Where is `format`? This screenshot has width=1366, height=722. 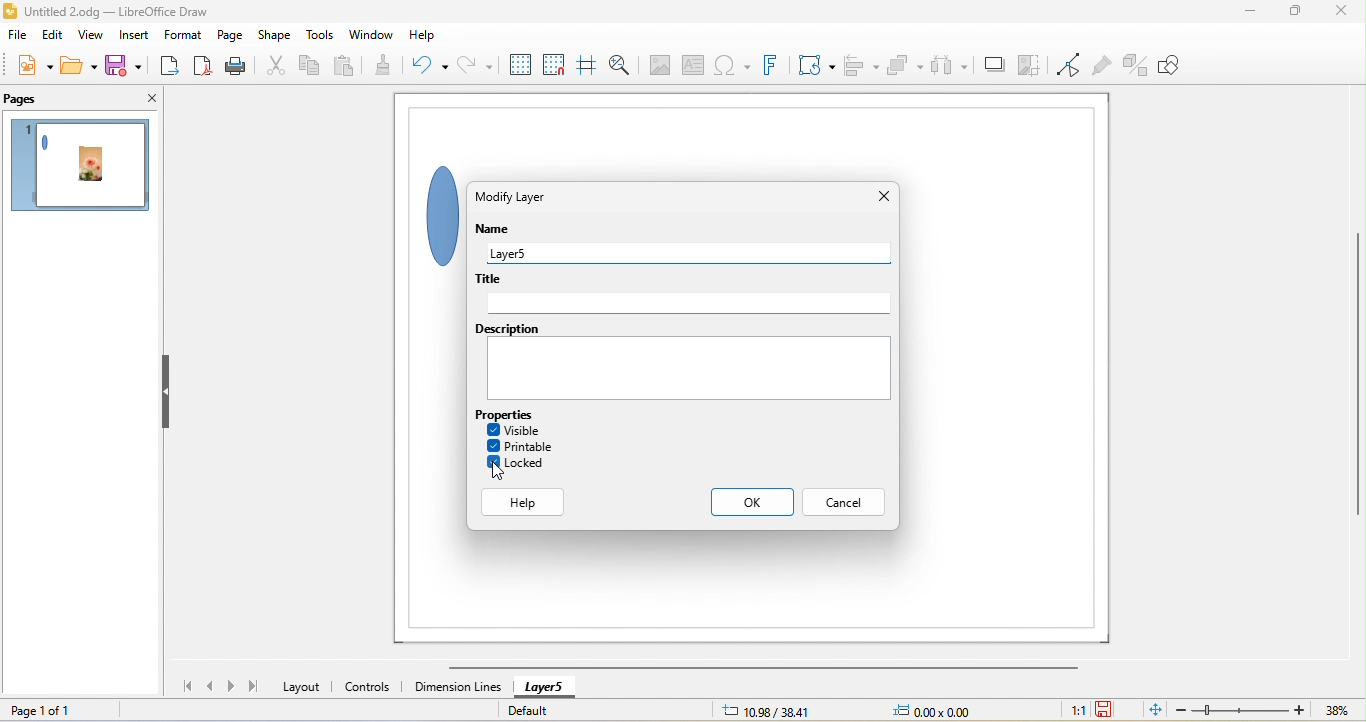
format is located at coordinates (183, 35).